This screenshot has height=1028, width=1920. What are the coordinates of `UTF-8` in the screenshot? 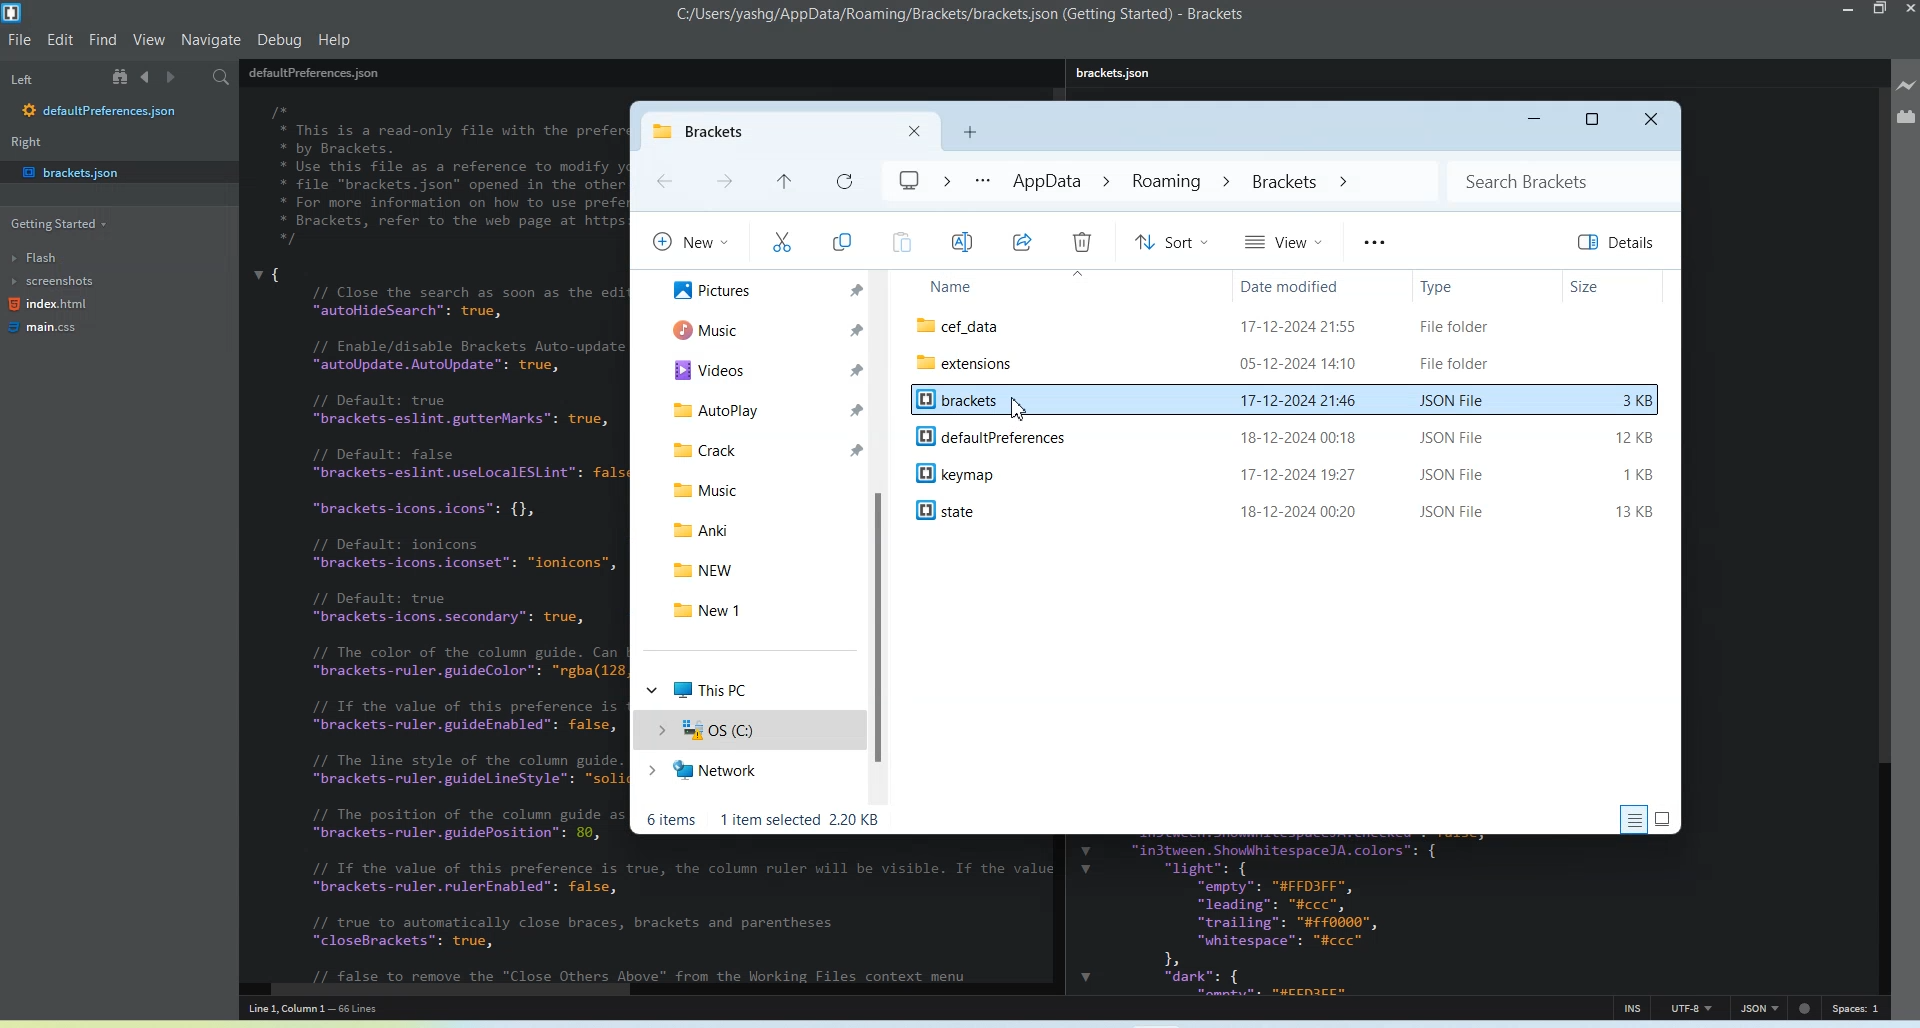 It's located at (1692, 1008).